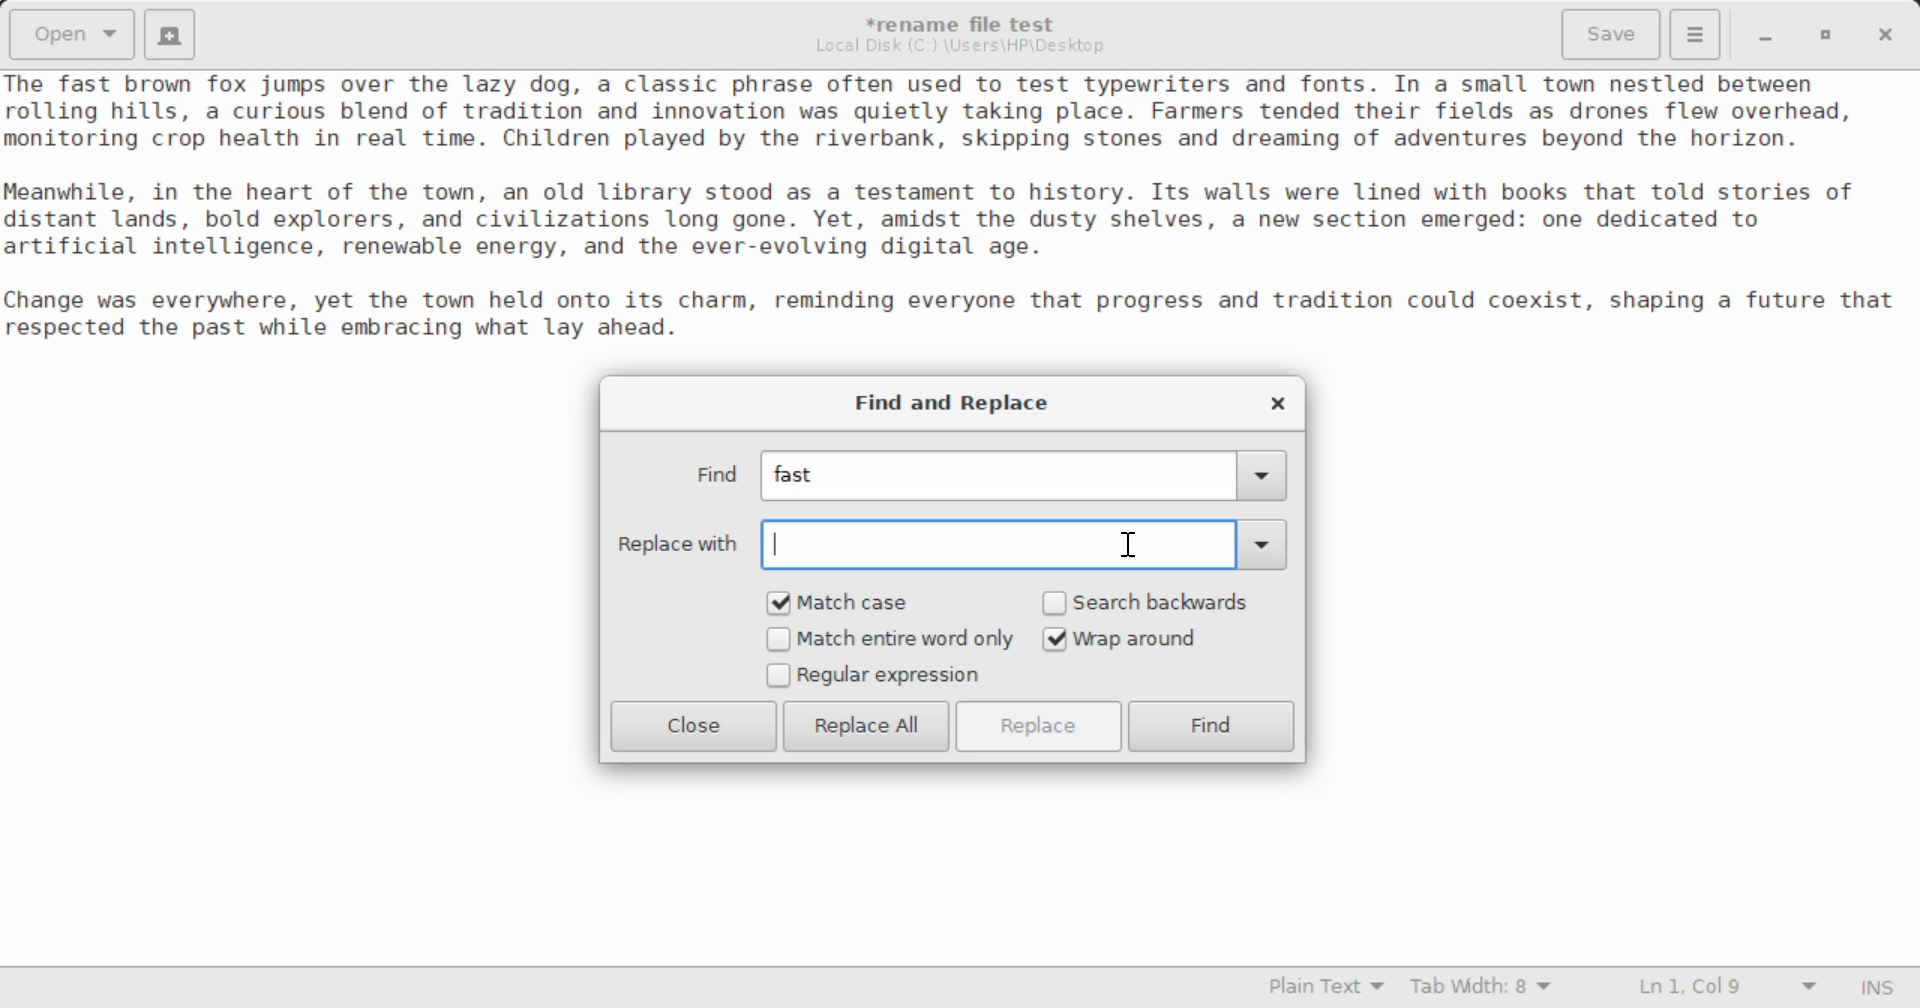 Image resolution: width=1920 pixels, height=1008 pixels. Describe the element at coordinates (1696, 35) in the screenshot. I see `More Options Menu` at that location.